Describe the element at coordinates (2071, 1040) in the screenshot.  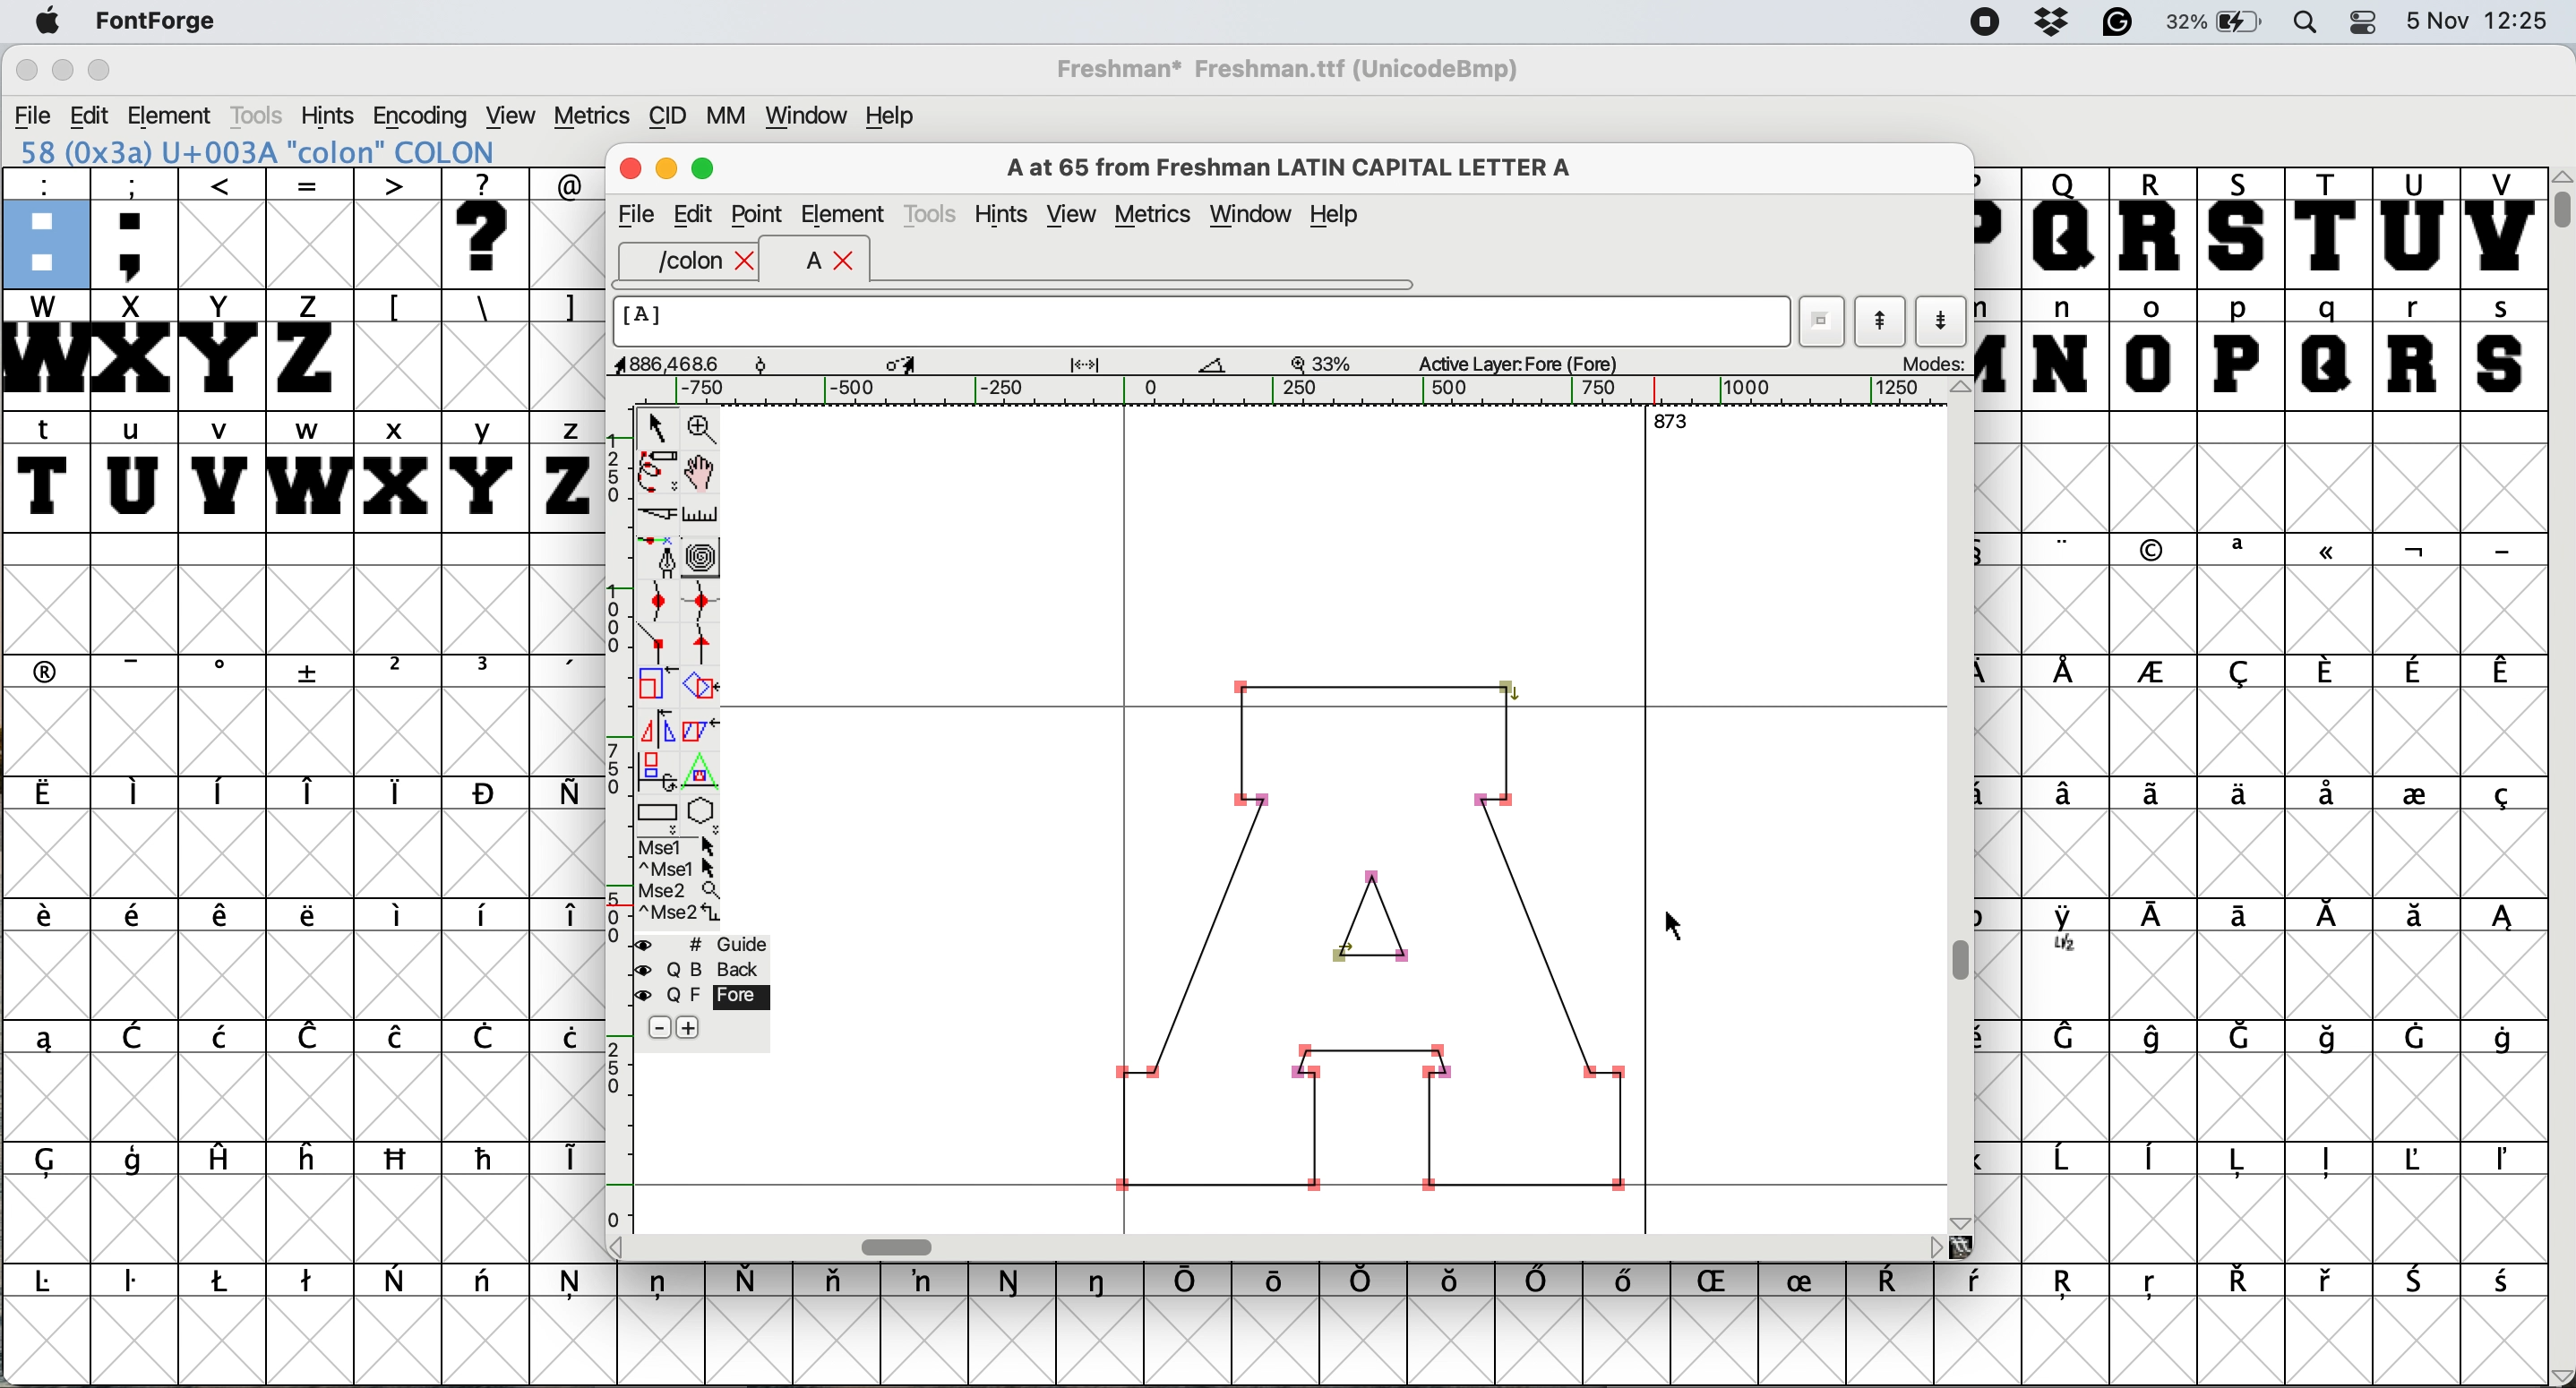
I see `symbol` at that location.